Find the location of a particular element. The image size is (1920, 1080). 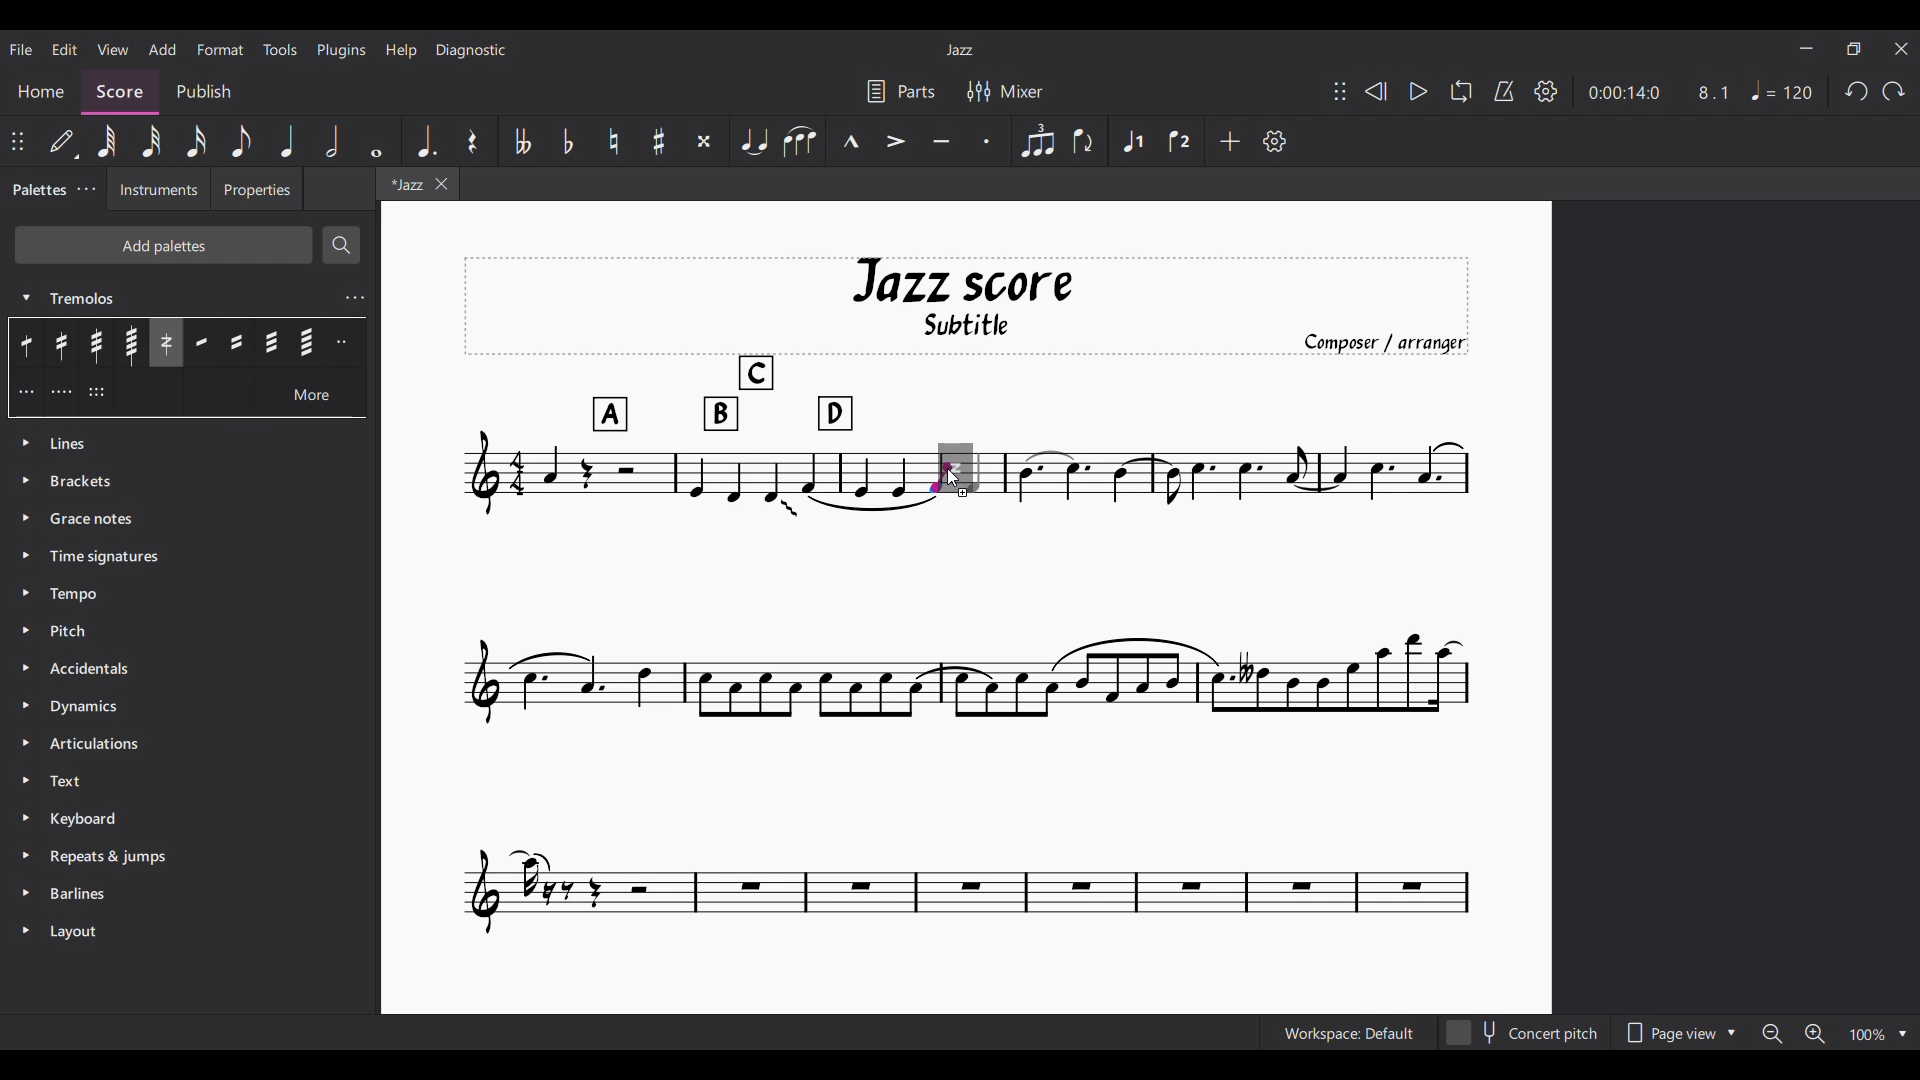

Score is located at coordinates (120, 92).